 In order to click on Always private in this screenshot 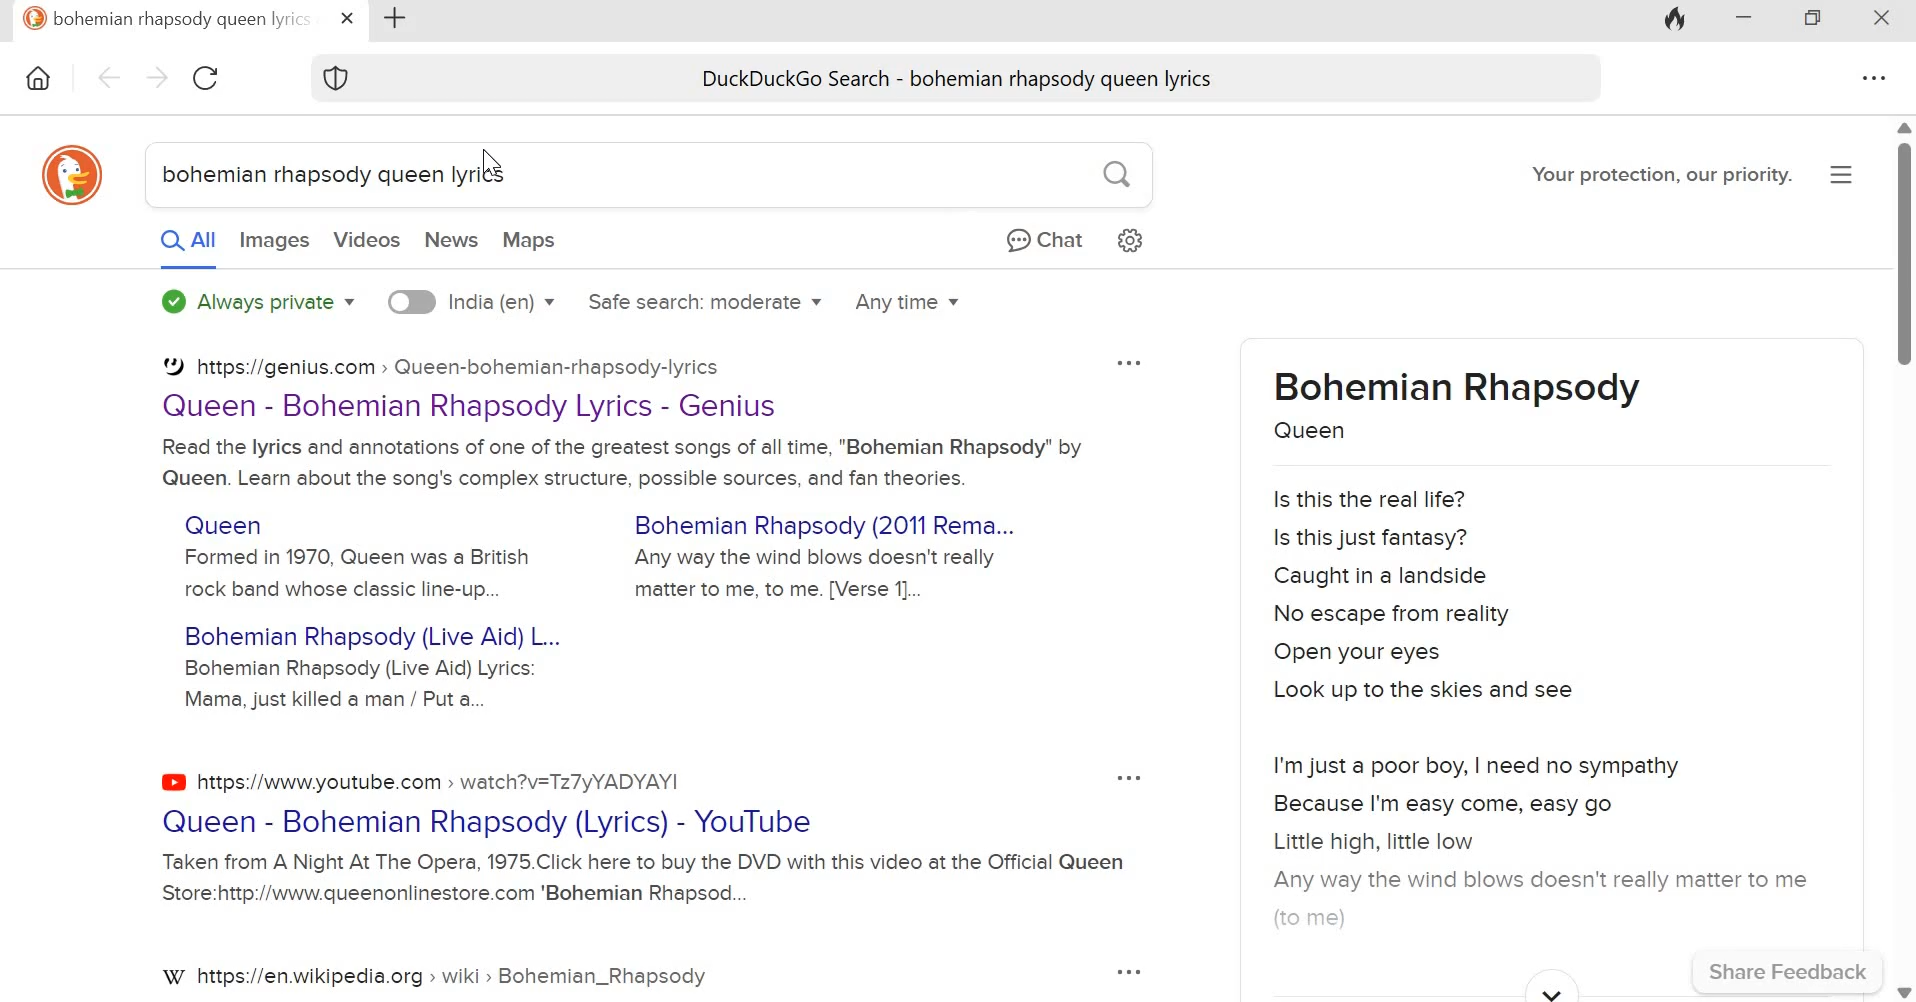, I will do `click(255, 299)`.